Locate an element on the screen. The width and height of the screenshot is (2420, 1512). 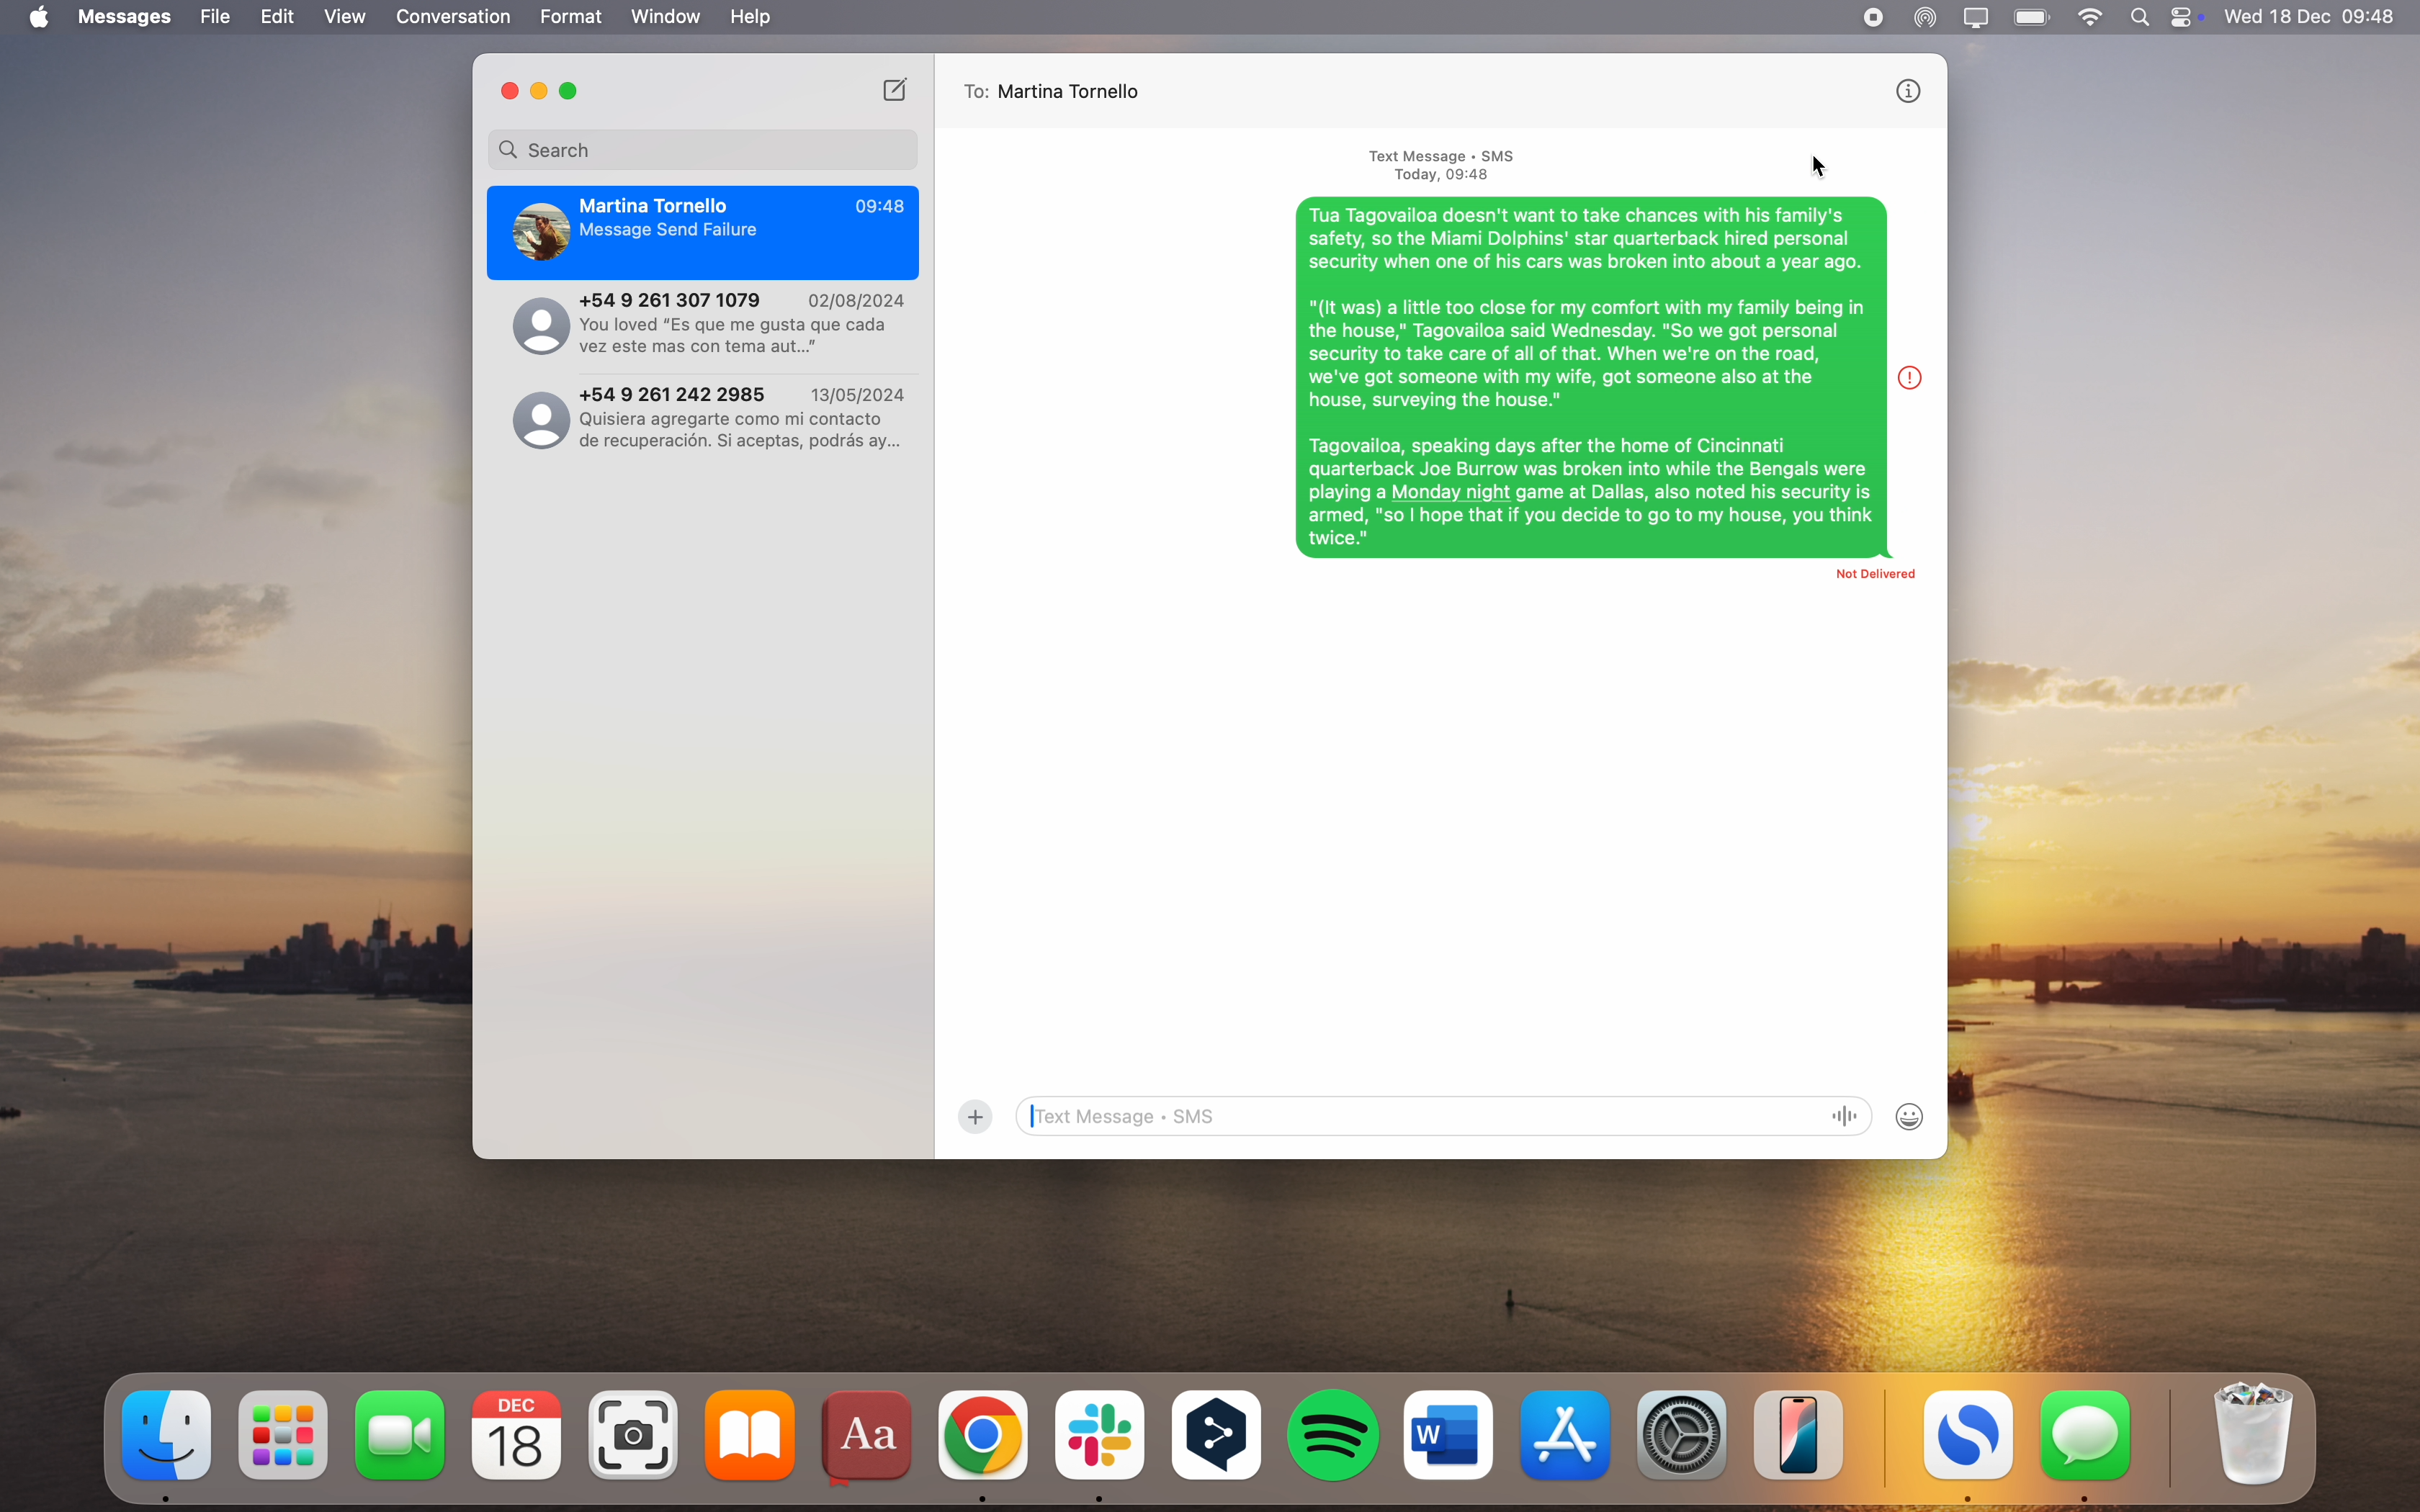
simplenote is located at coordinates (1969, 1447).